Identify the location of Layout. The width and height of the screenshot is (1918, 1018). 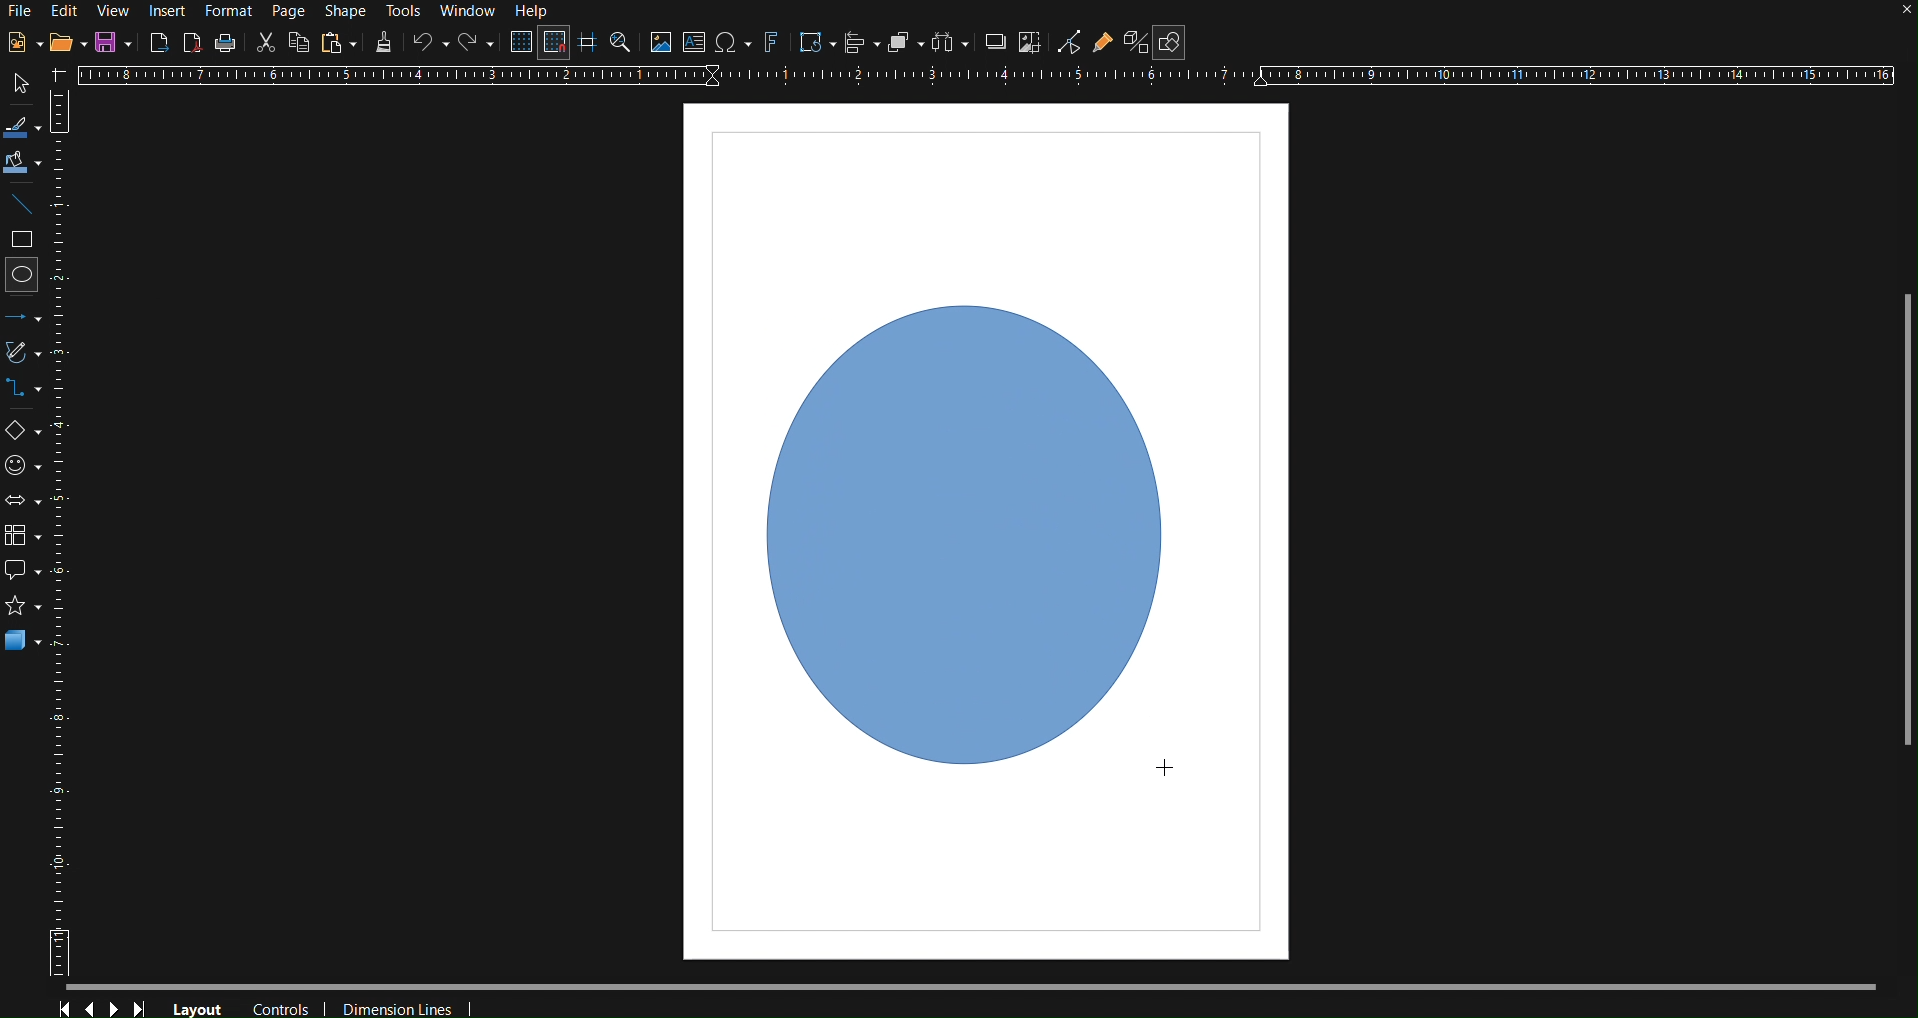
(198, 1007).